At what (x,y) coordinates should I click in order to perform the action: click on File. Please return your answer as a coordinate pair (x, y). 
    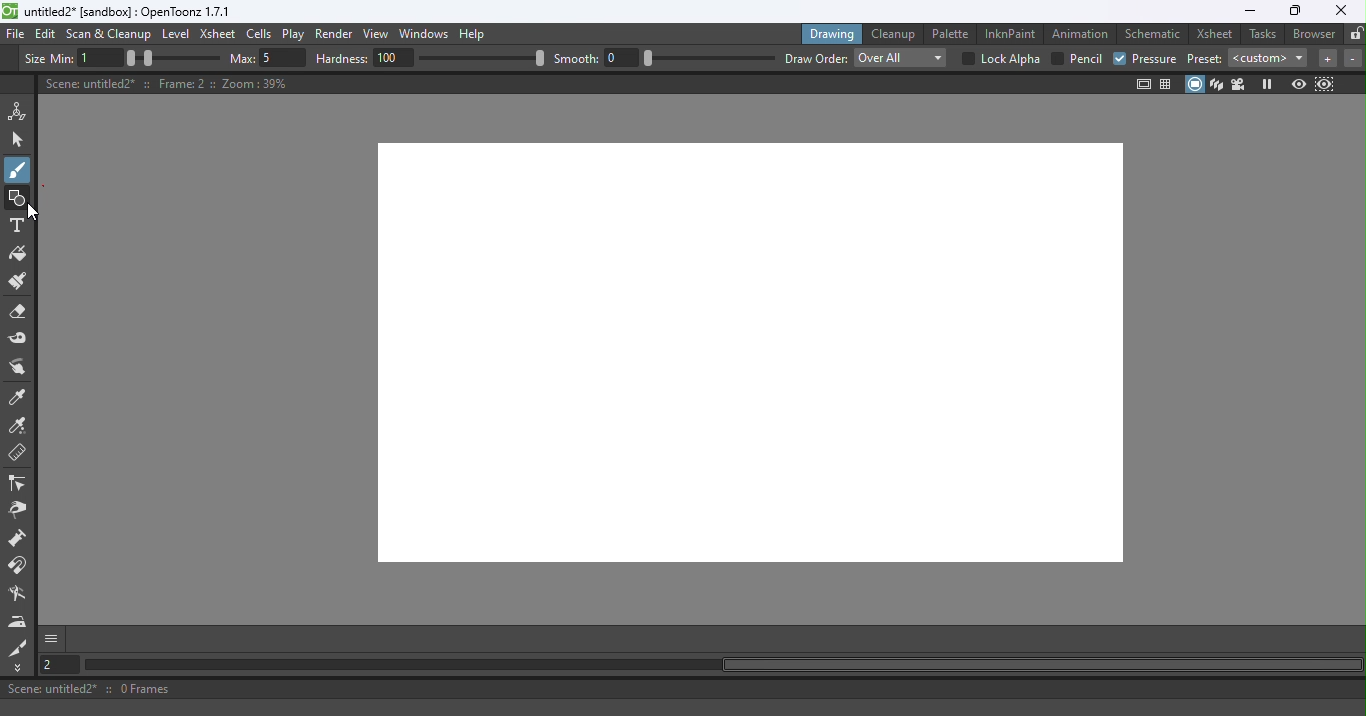
    Looking at the image, I should click on (16, 35).